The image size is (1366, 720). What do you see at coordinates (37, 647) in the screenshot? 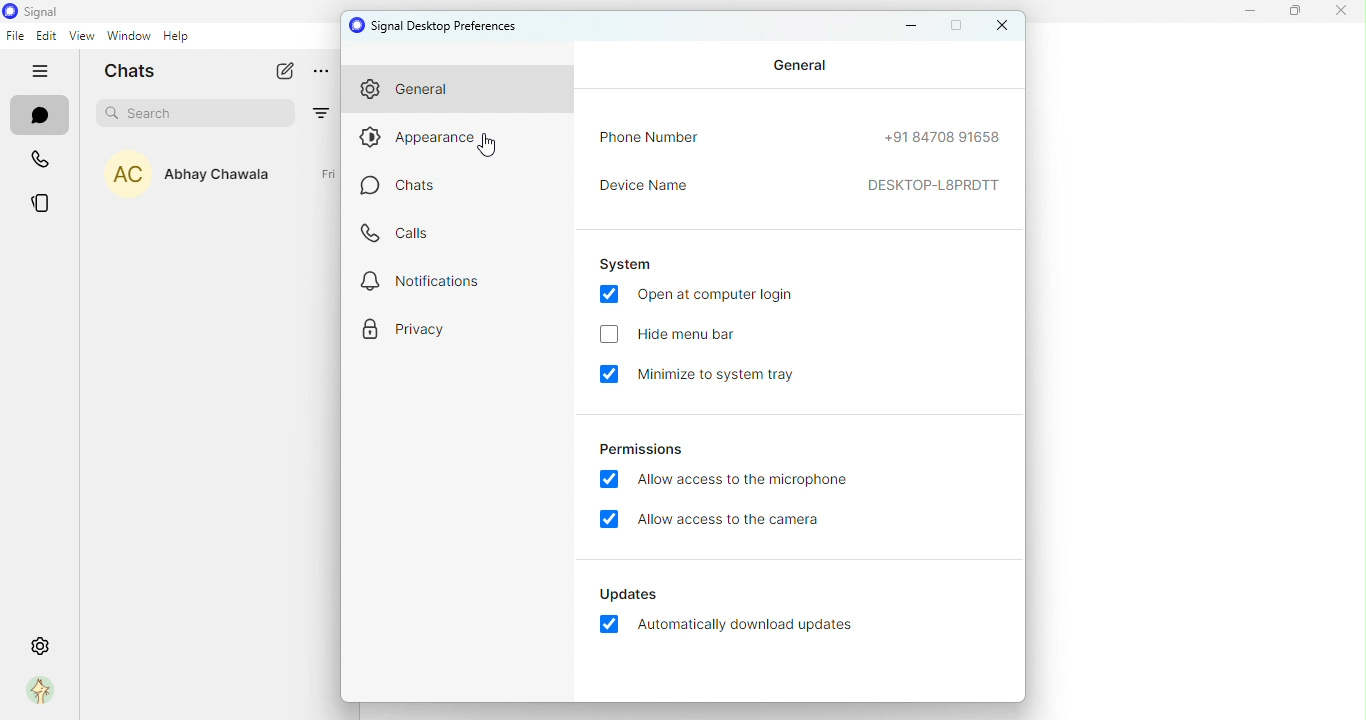
I see `settings` at bounding box center [37, 647].